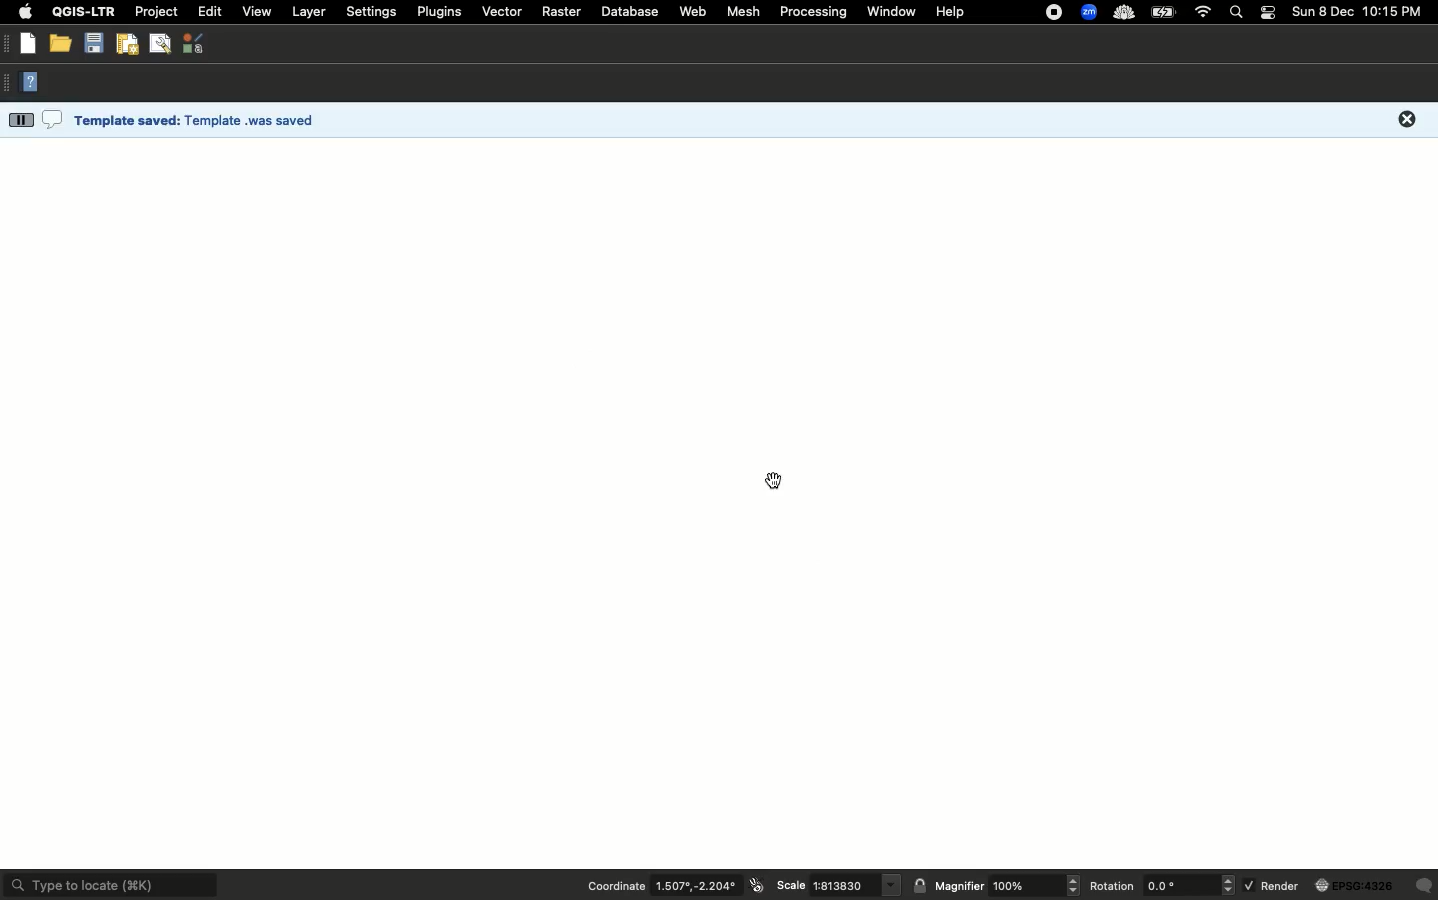  What do you see at coordinates (125, 48) in the screenshot?
I see `New print layout` at bounding box center [125, 48].